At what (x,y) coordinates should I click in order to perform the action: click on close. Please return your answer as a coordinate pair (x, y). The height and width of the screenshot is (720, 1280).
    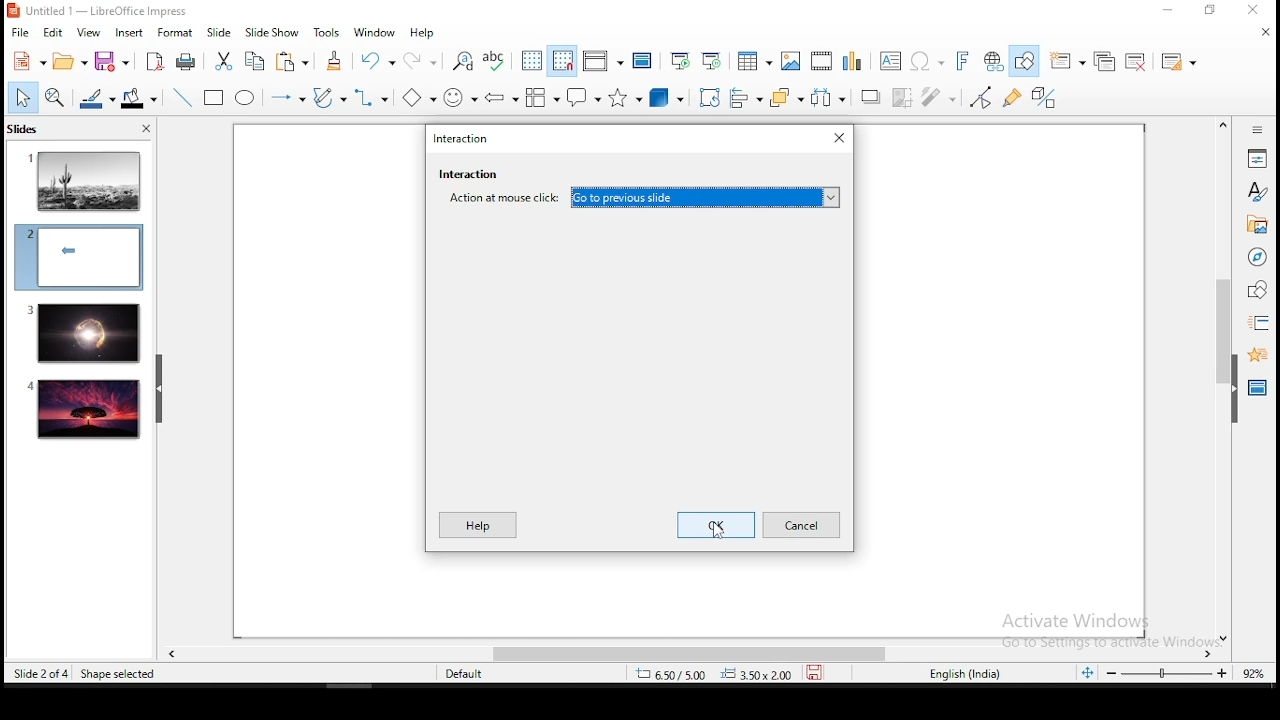
    Looking at the image, I should click on (1263, 30).